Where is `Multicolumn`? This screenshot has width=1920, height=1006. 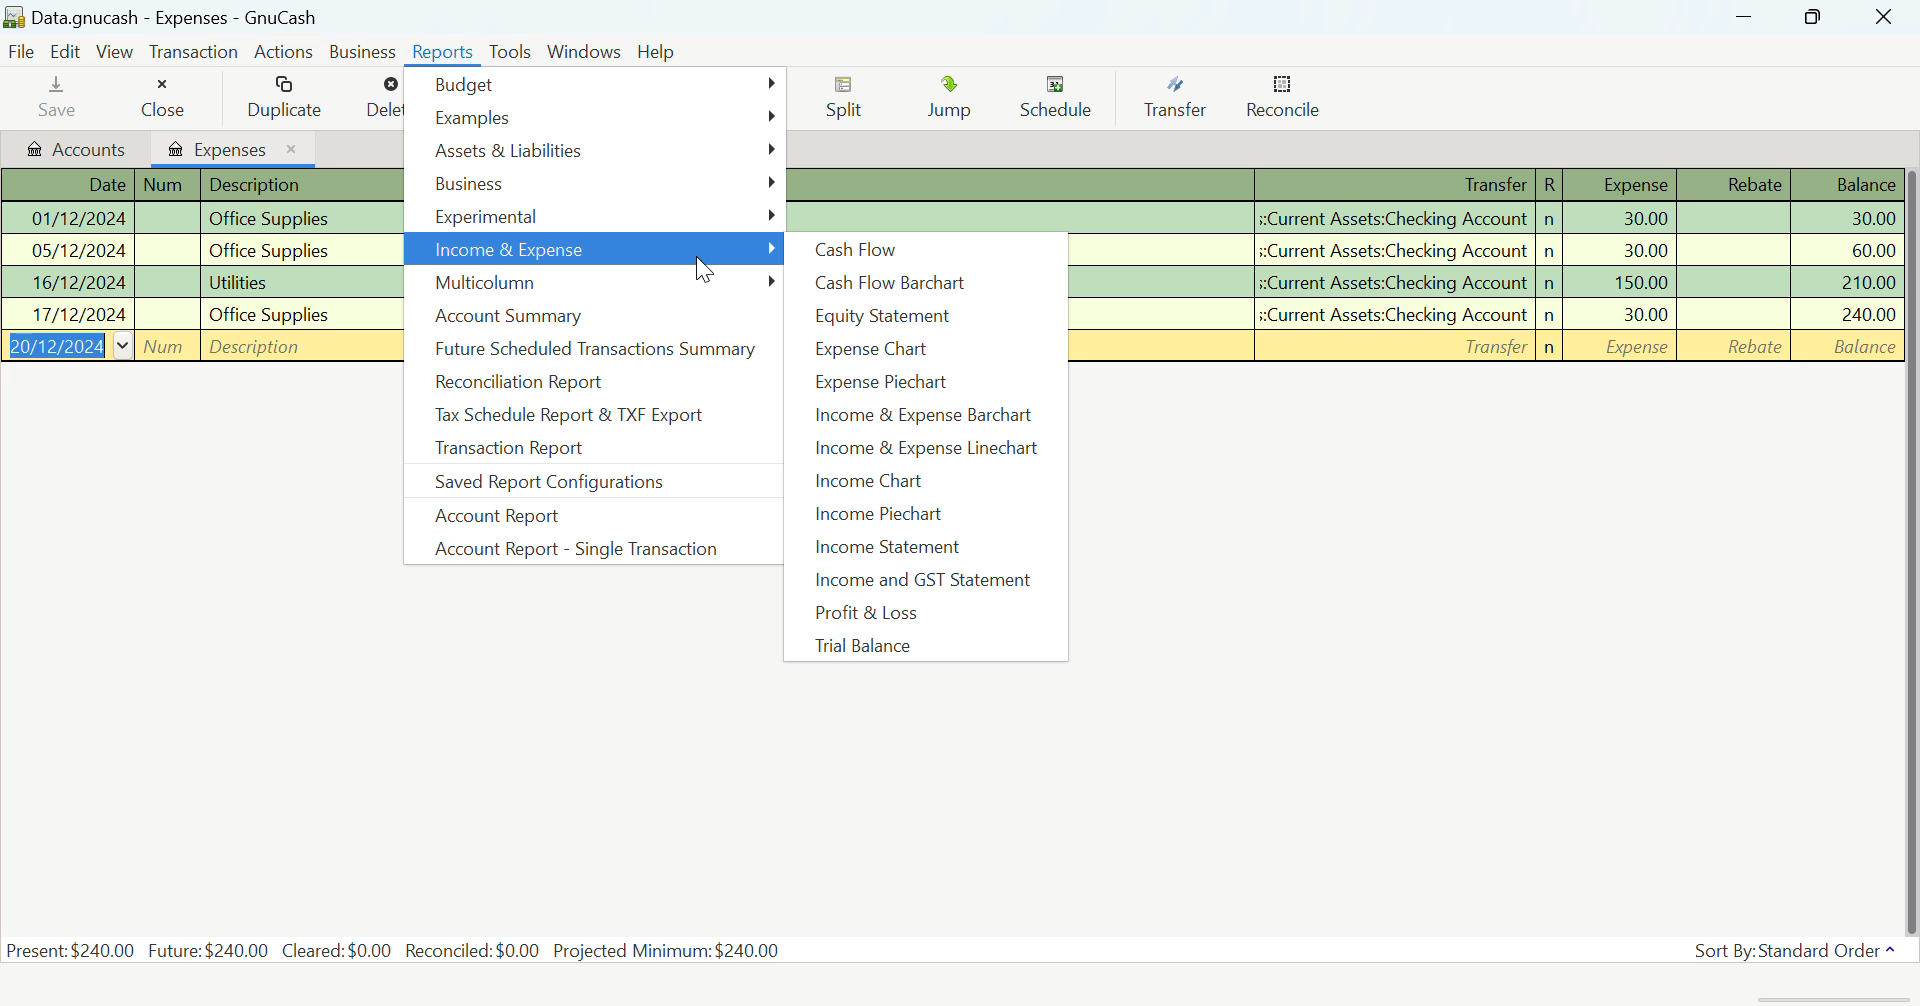 Multicolumn is located at coordinates (595, 285).